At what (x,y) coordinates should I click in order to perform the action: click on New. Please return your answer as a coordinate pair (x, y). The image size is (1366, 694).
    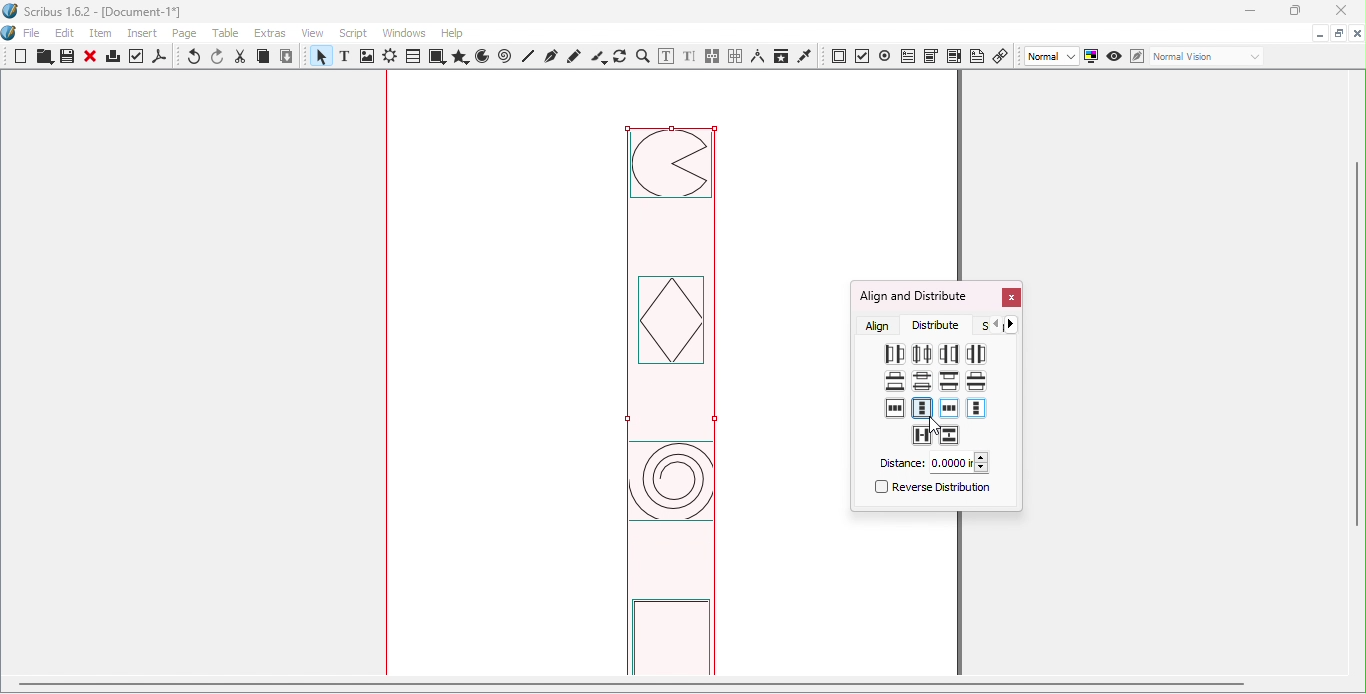
    Looking at the image, I should click on (21, 56).